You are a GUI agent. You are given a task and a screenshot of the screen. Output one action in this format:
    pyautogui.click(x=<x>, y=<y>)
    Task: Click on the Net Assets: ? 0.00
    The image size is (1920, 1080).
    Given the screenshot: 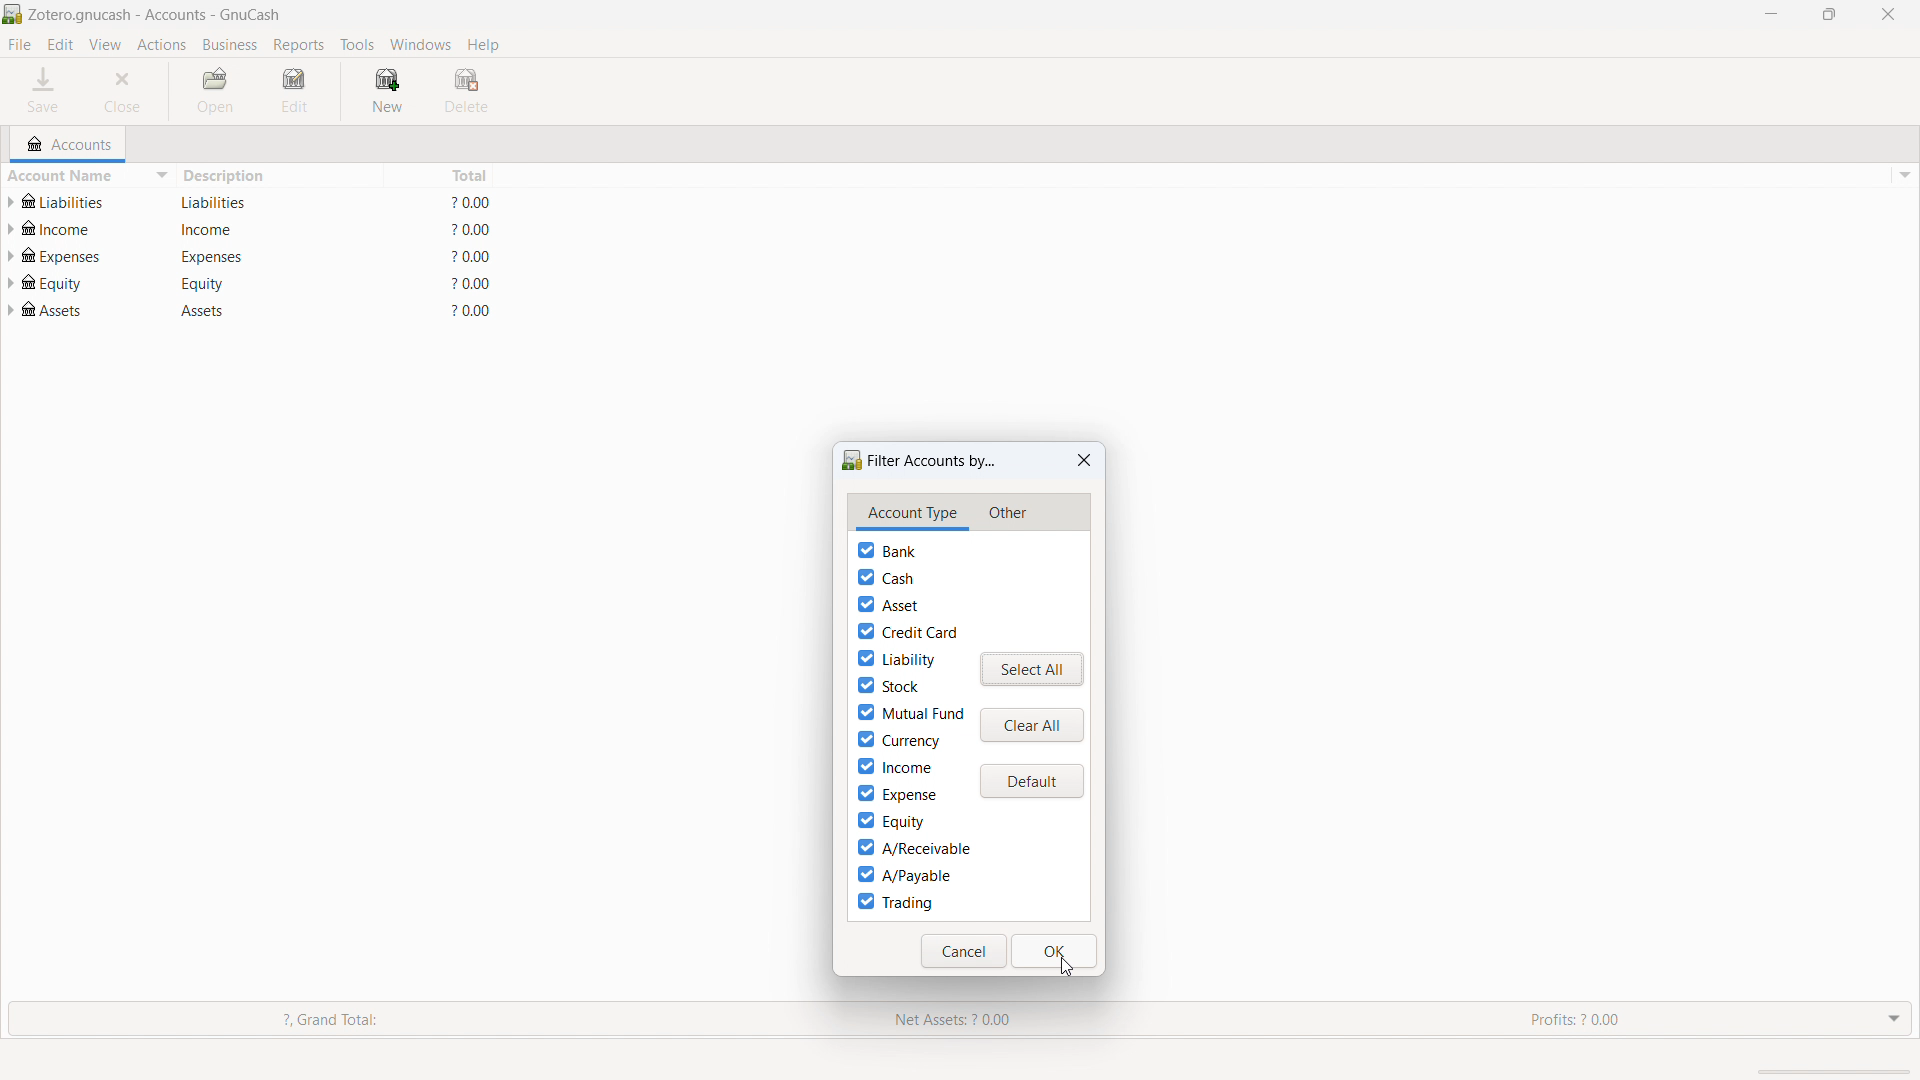 What is the action you would take?
    pyautogui.click(x=962, y=1019)
    